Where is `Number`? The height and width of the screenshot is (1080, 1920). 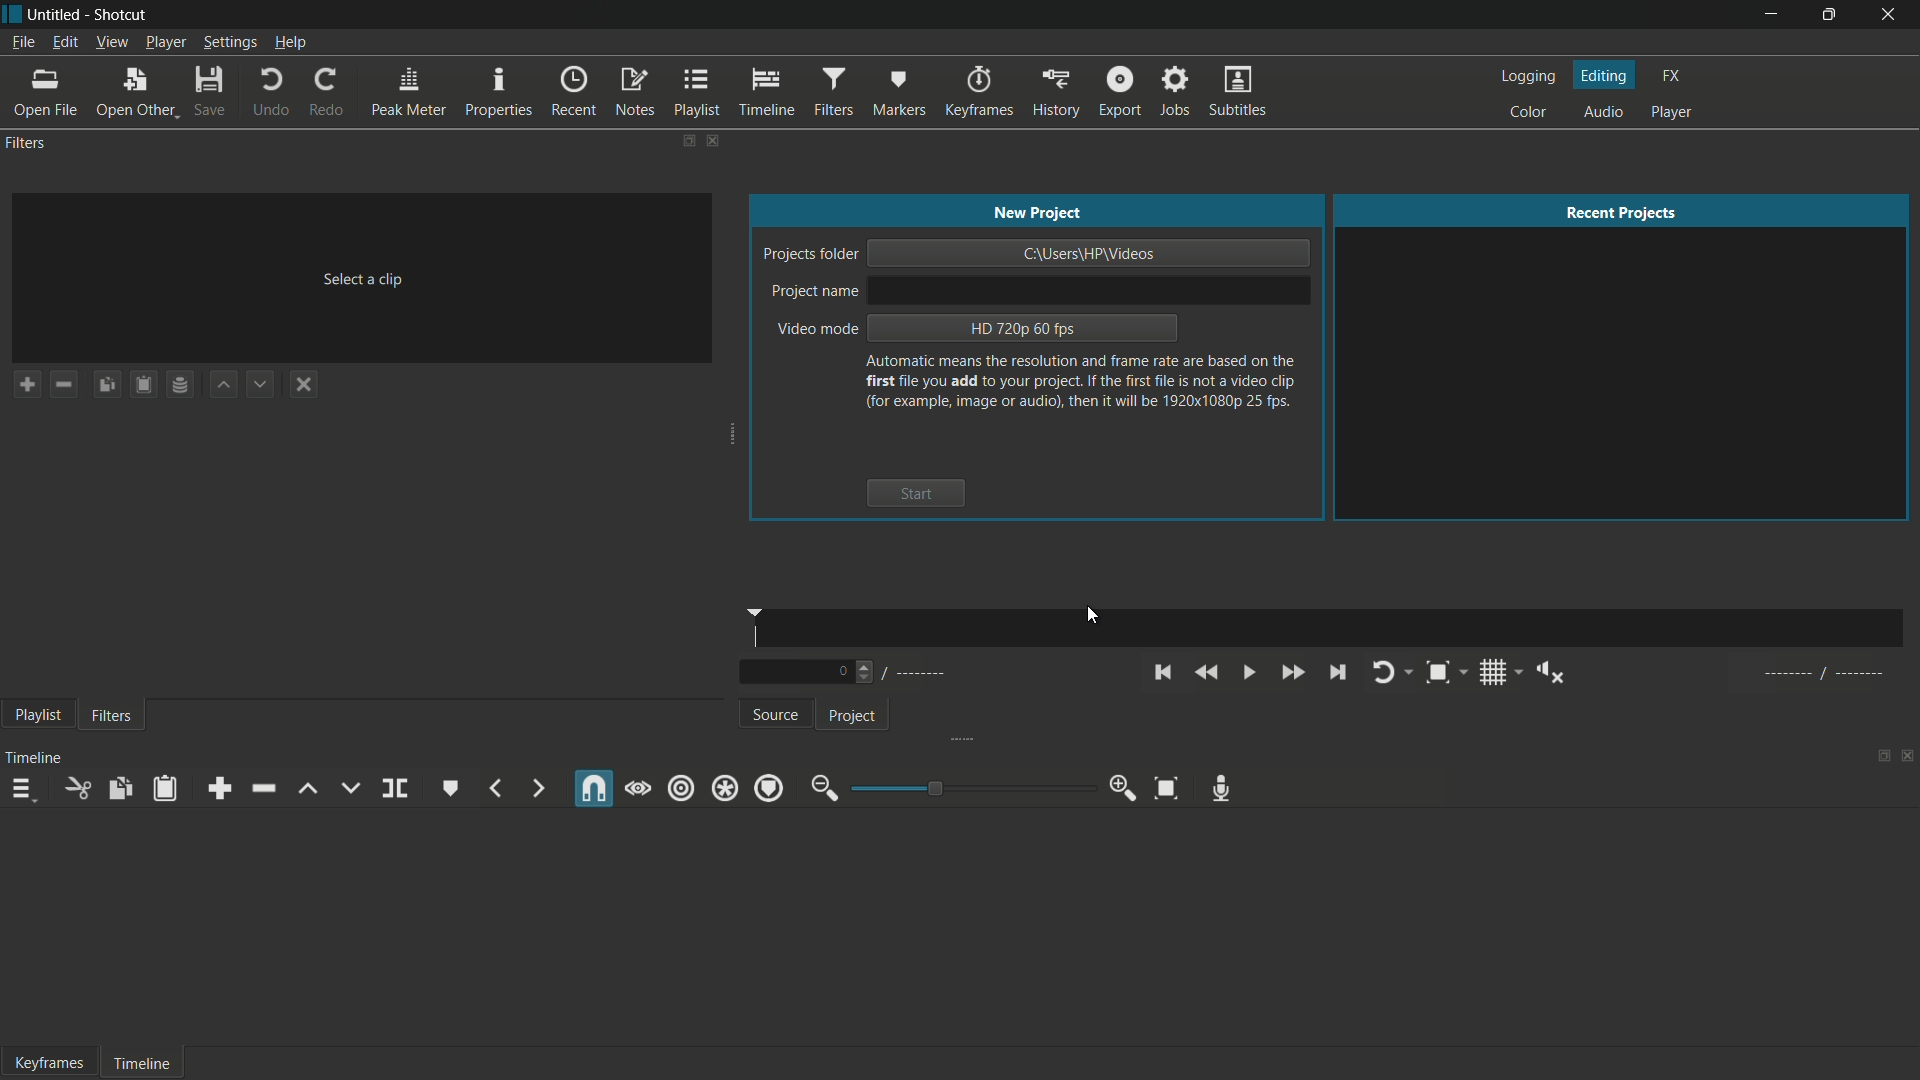 Number is located at coordinates (846, 673).